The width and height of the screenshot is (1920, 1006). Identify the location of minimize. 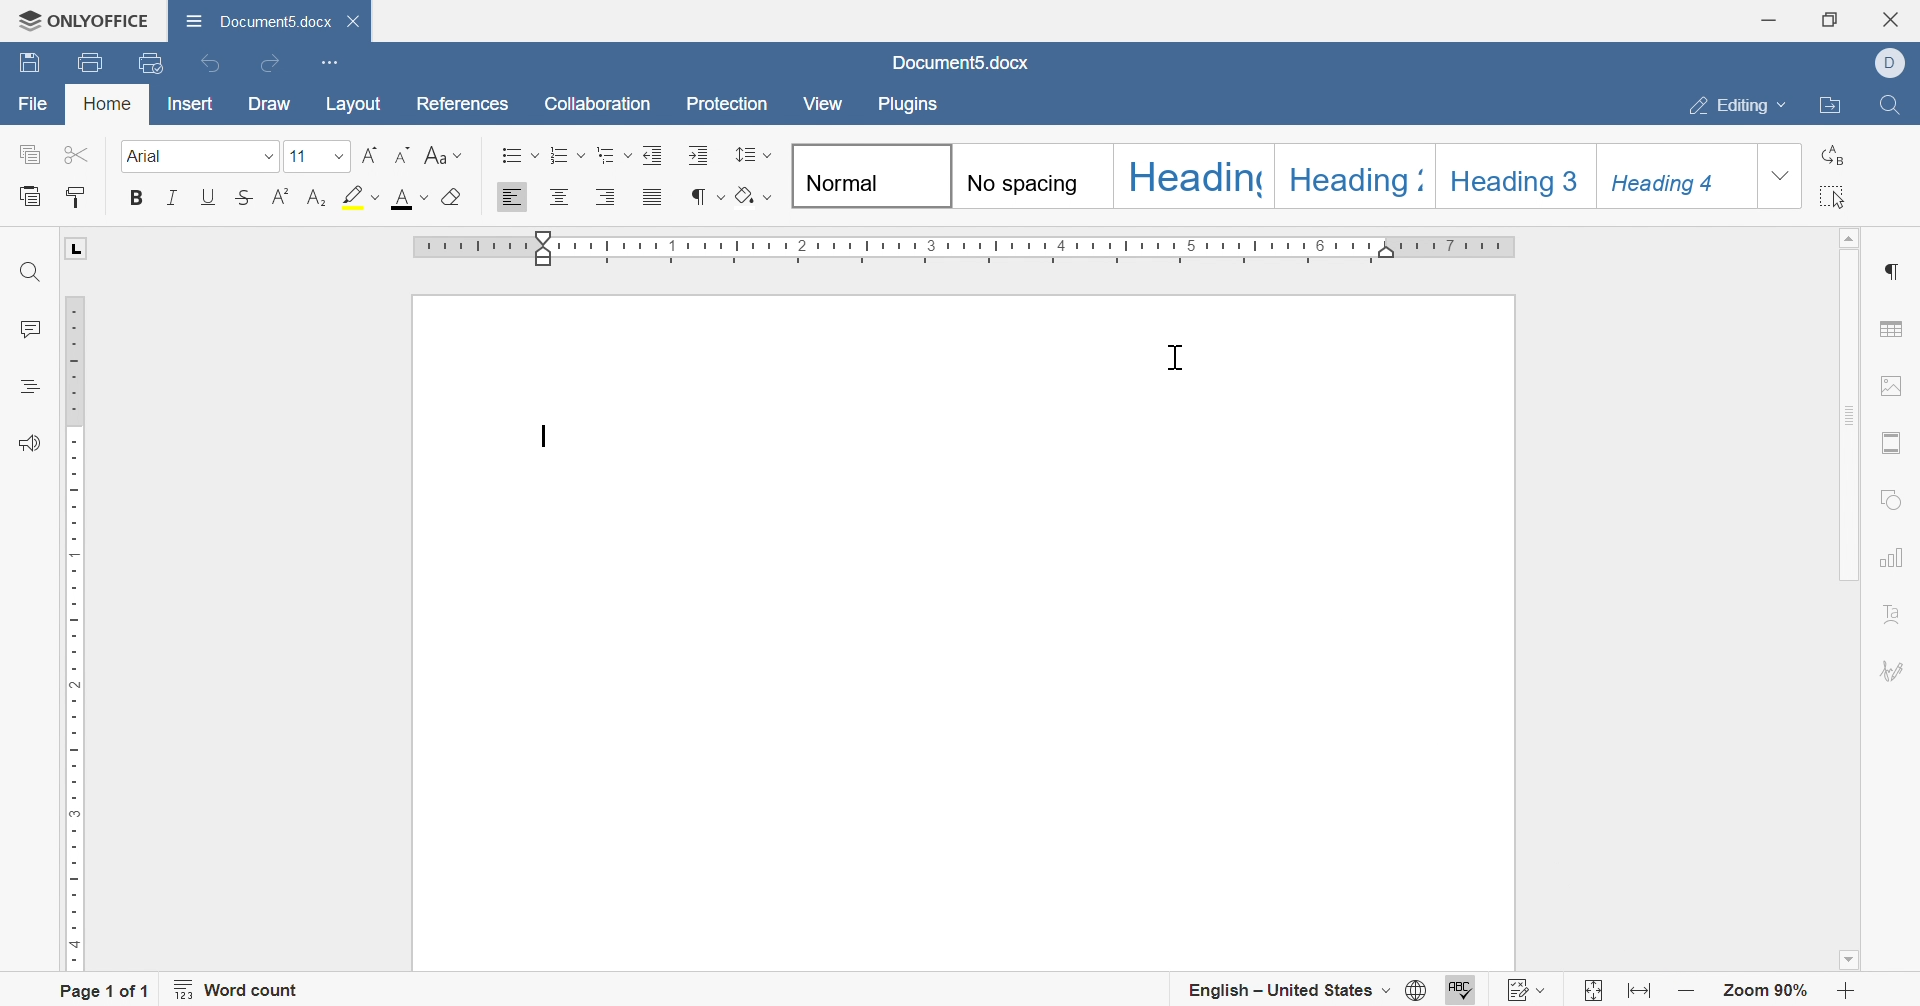
(1769, 14).